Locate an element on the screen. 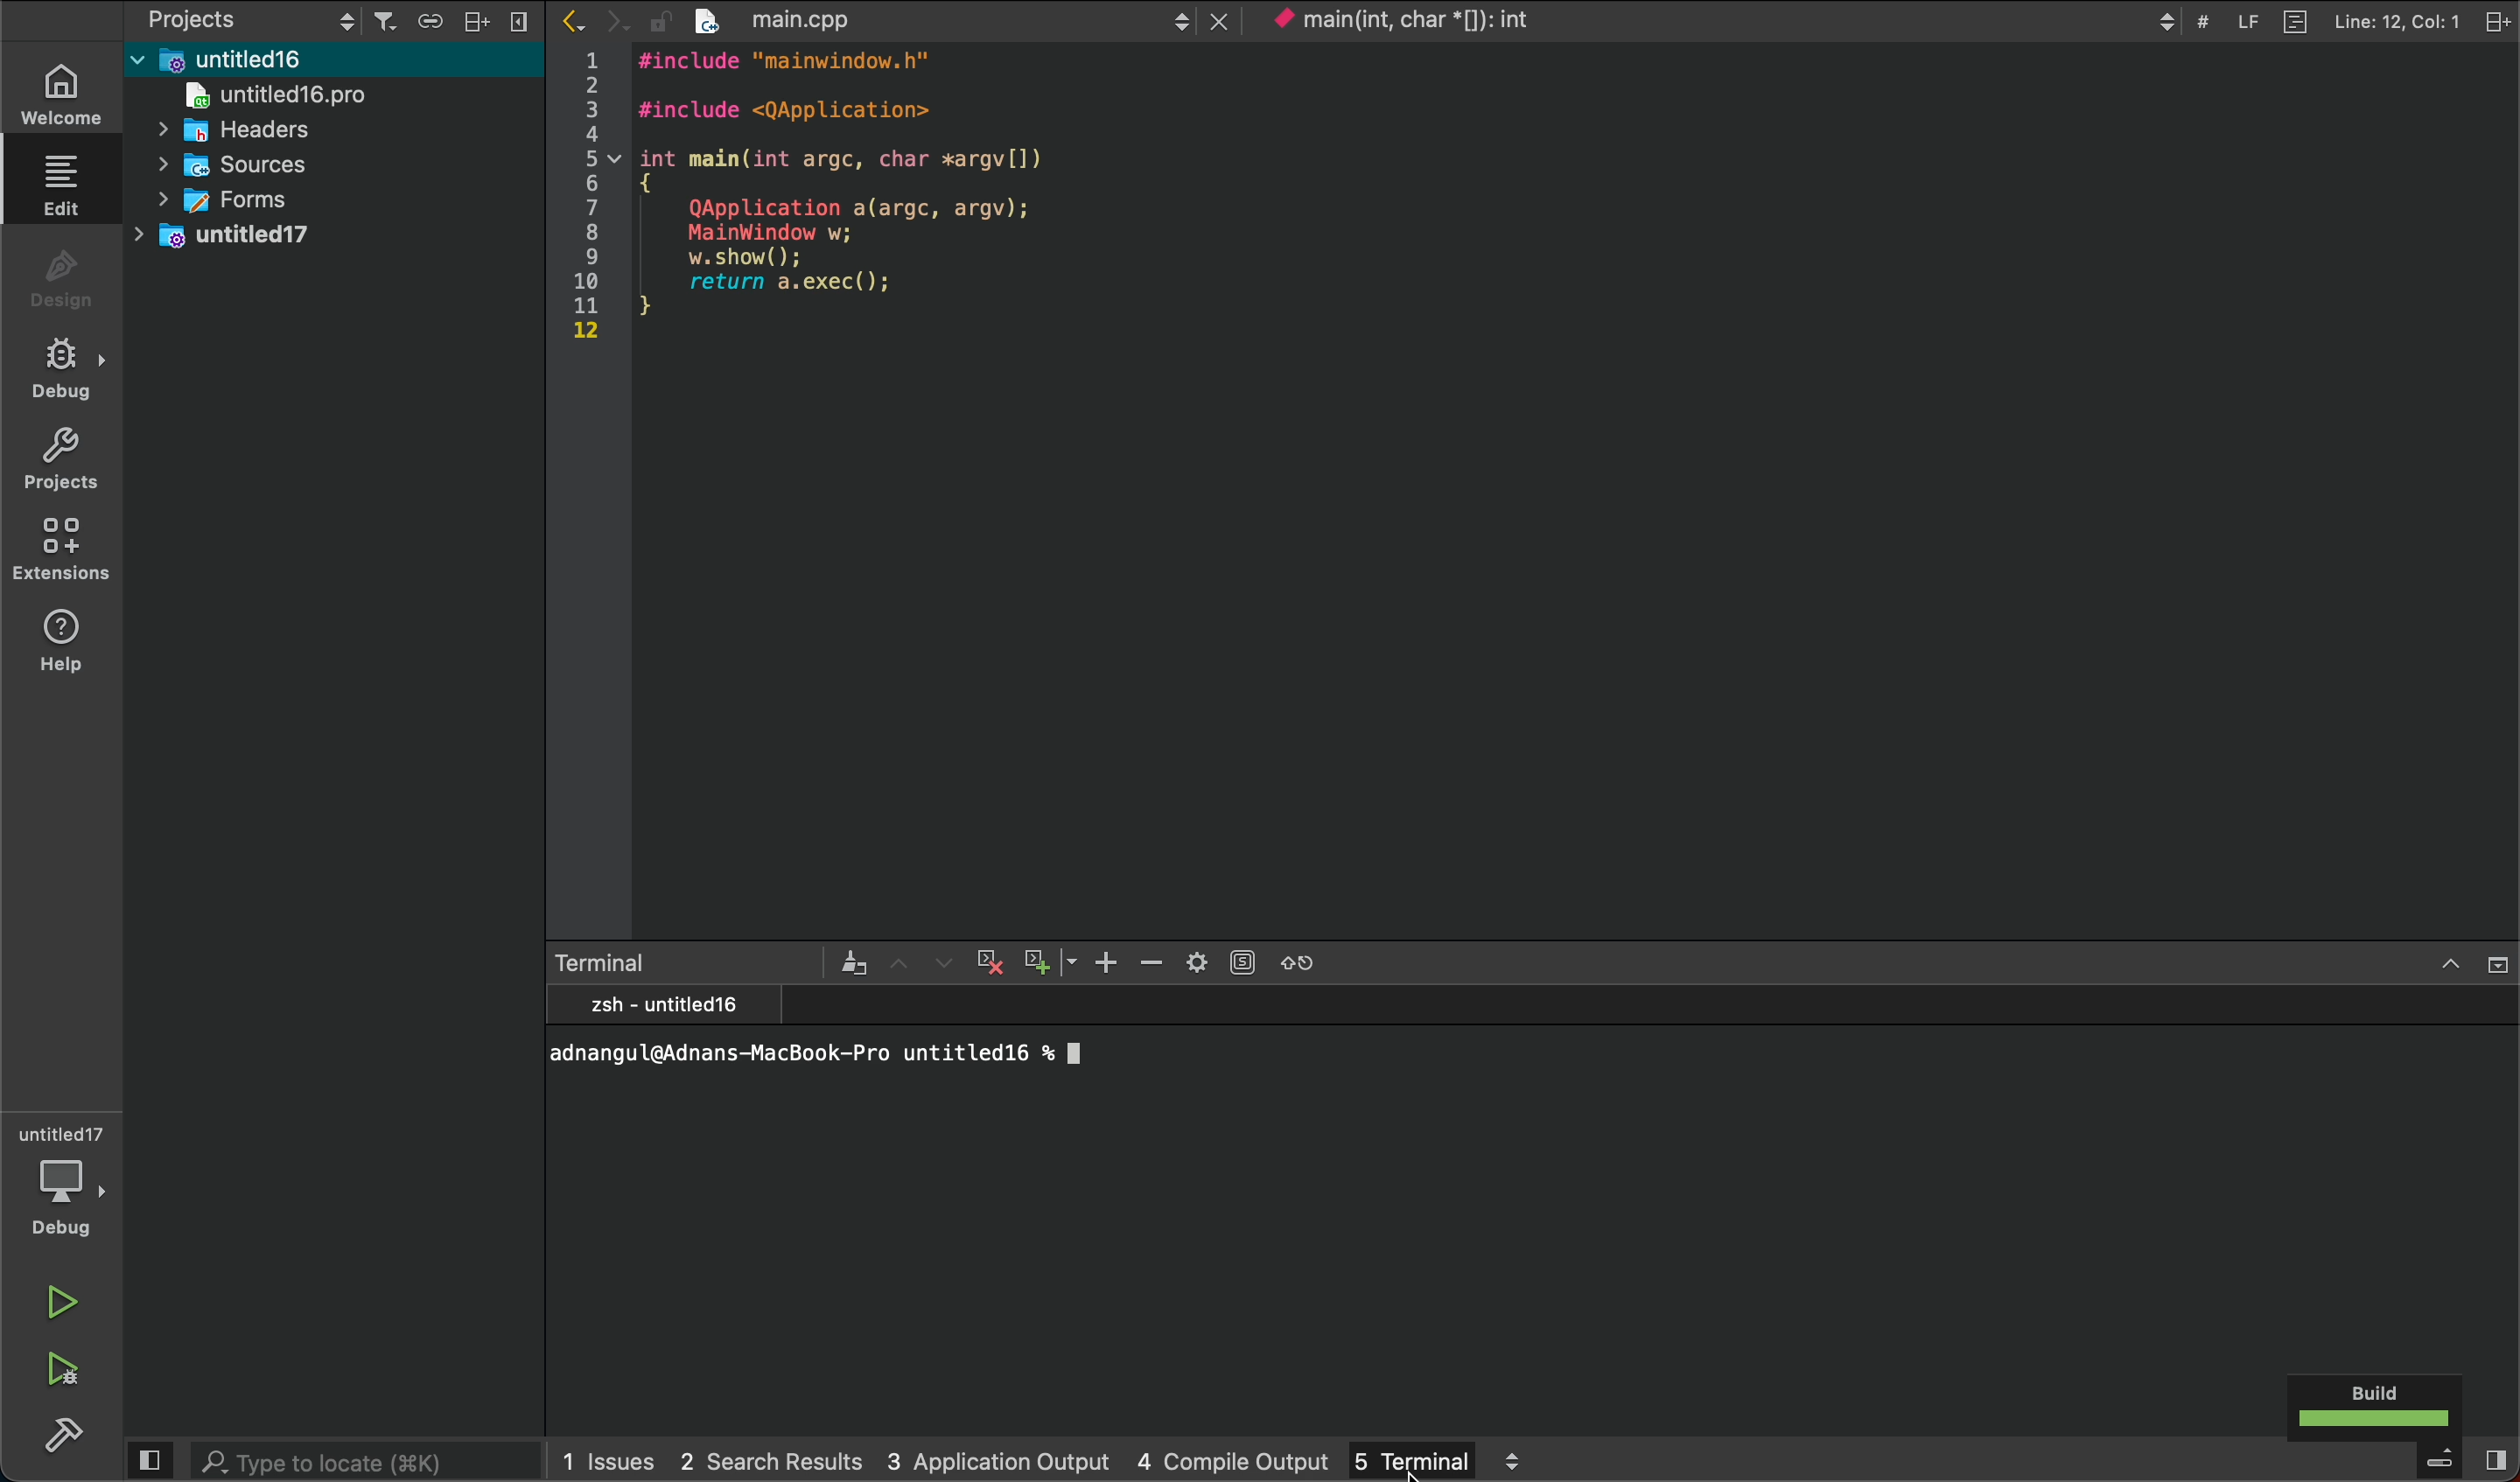 This screenshot has width=2520, height=1482. run and debug is located at coordinates (57, 1370).